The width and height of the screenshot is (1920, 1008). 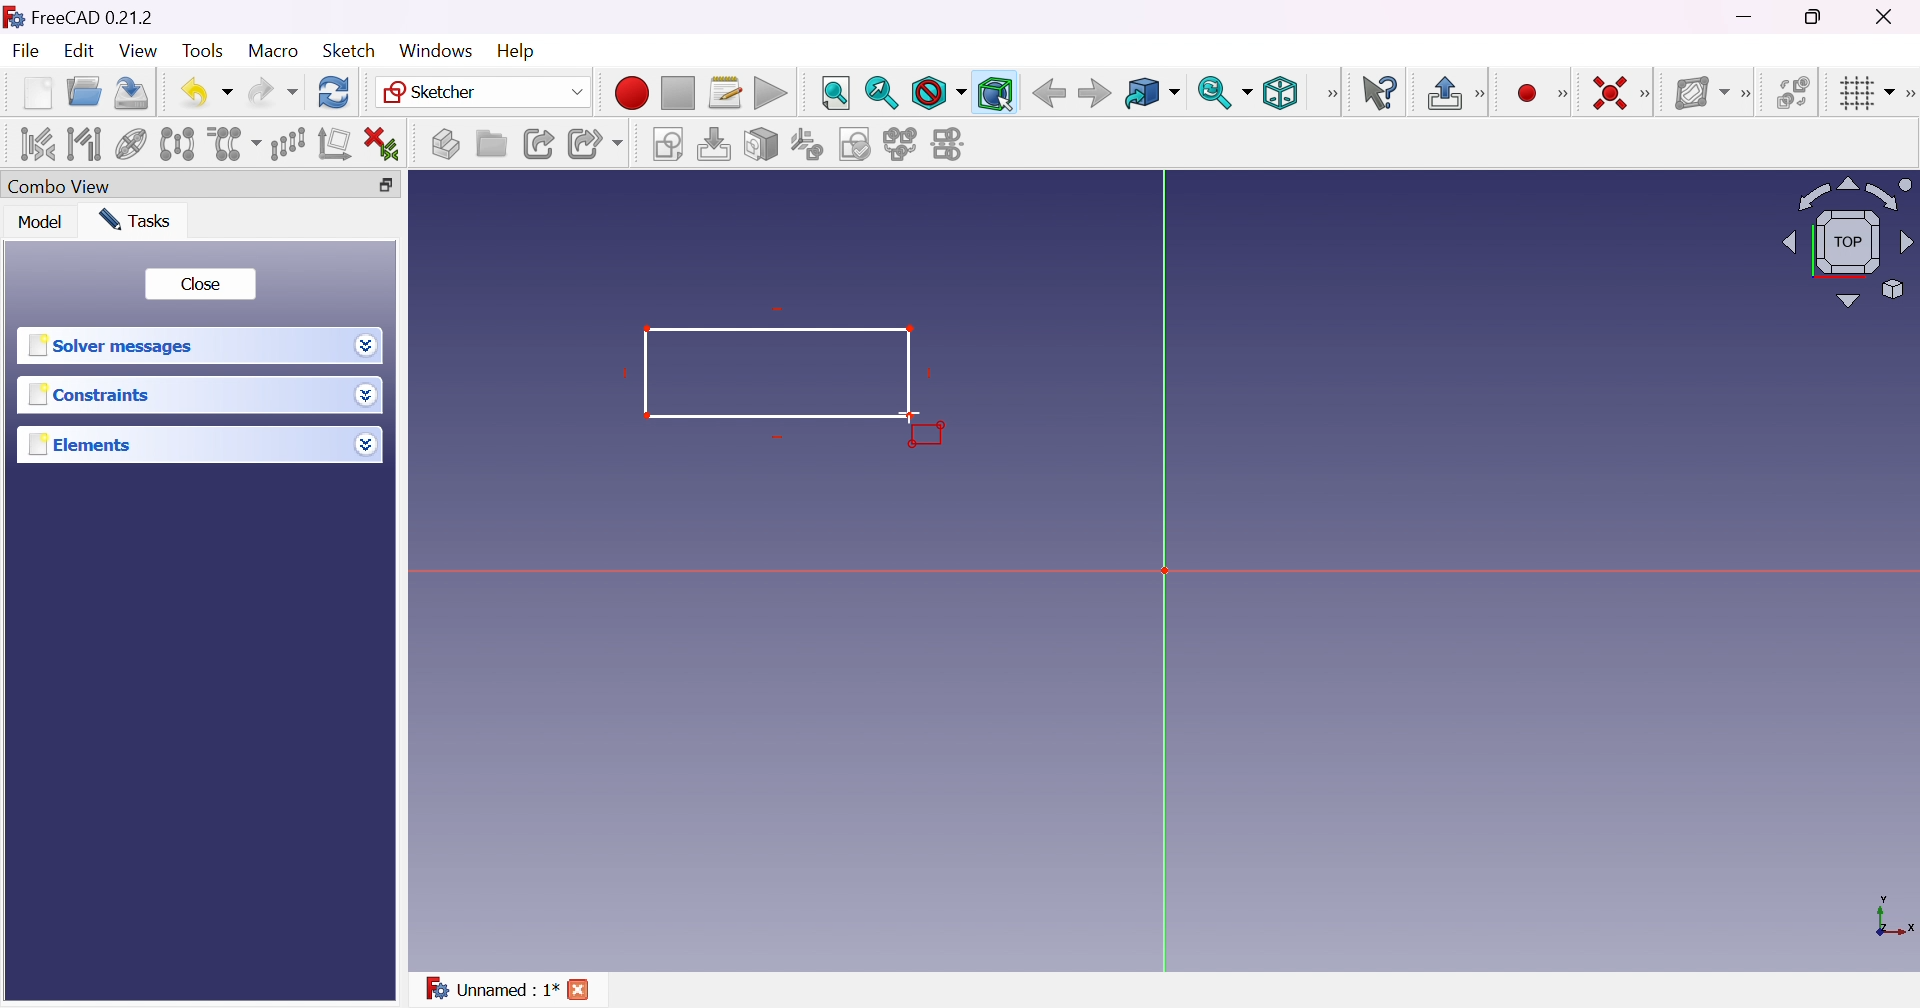 I want to click on Leave sketch, so click(x=1442, y=93).